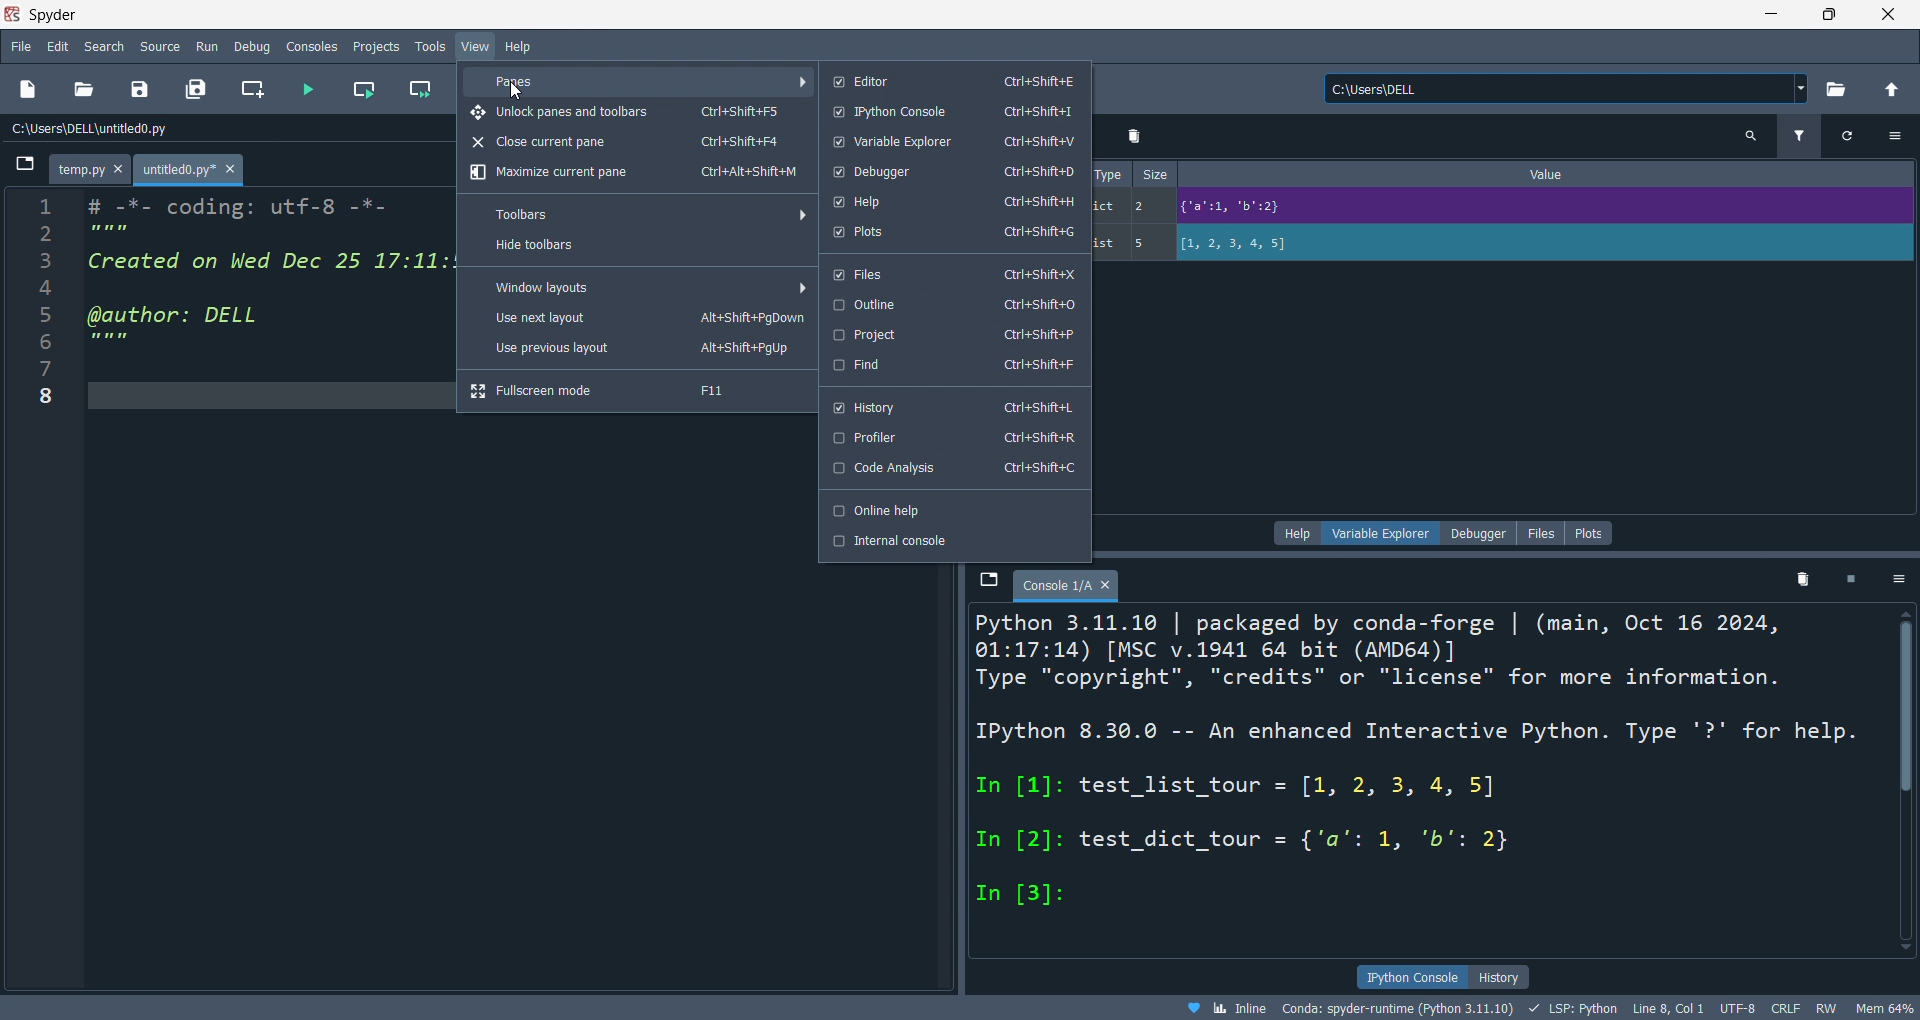  What do you see at coordinates (639, 320) in the screenshot?
I see `use next layout` at bounding box center [639, 320].